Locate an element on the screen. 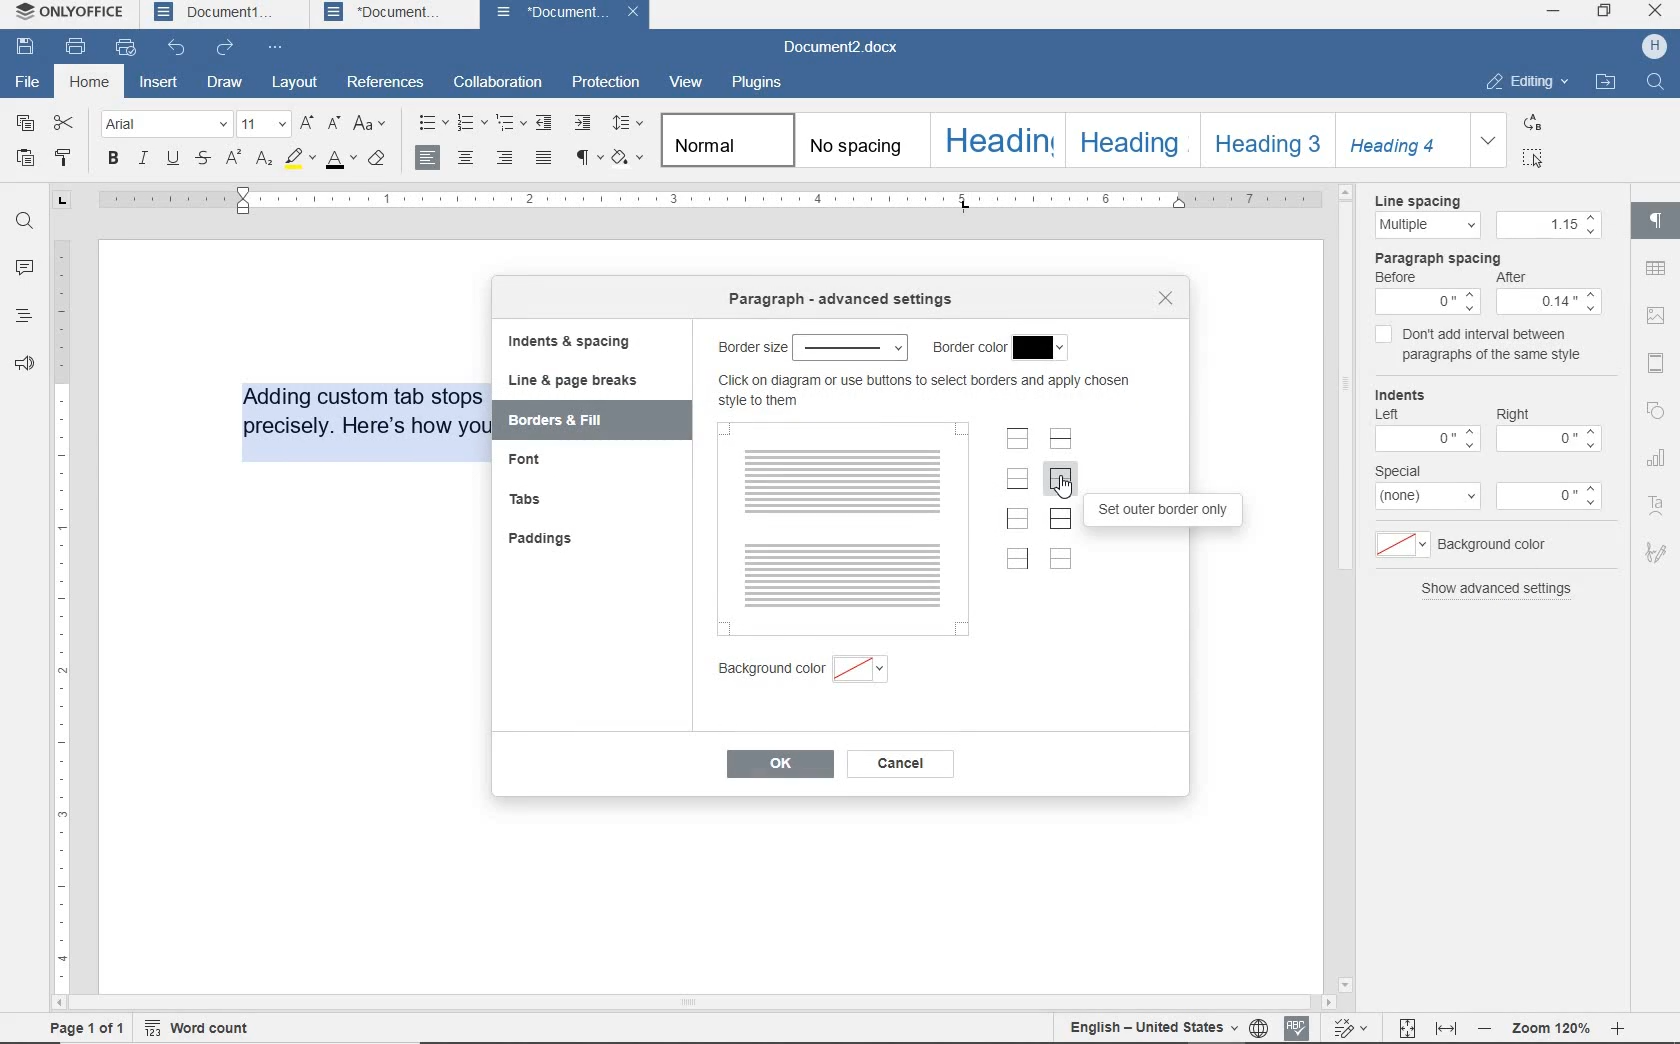 The image size is (1680, 1044). indents is located at coordinates (1403, 392).